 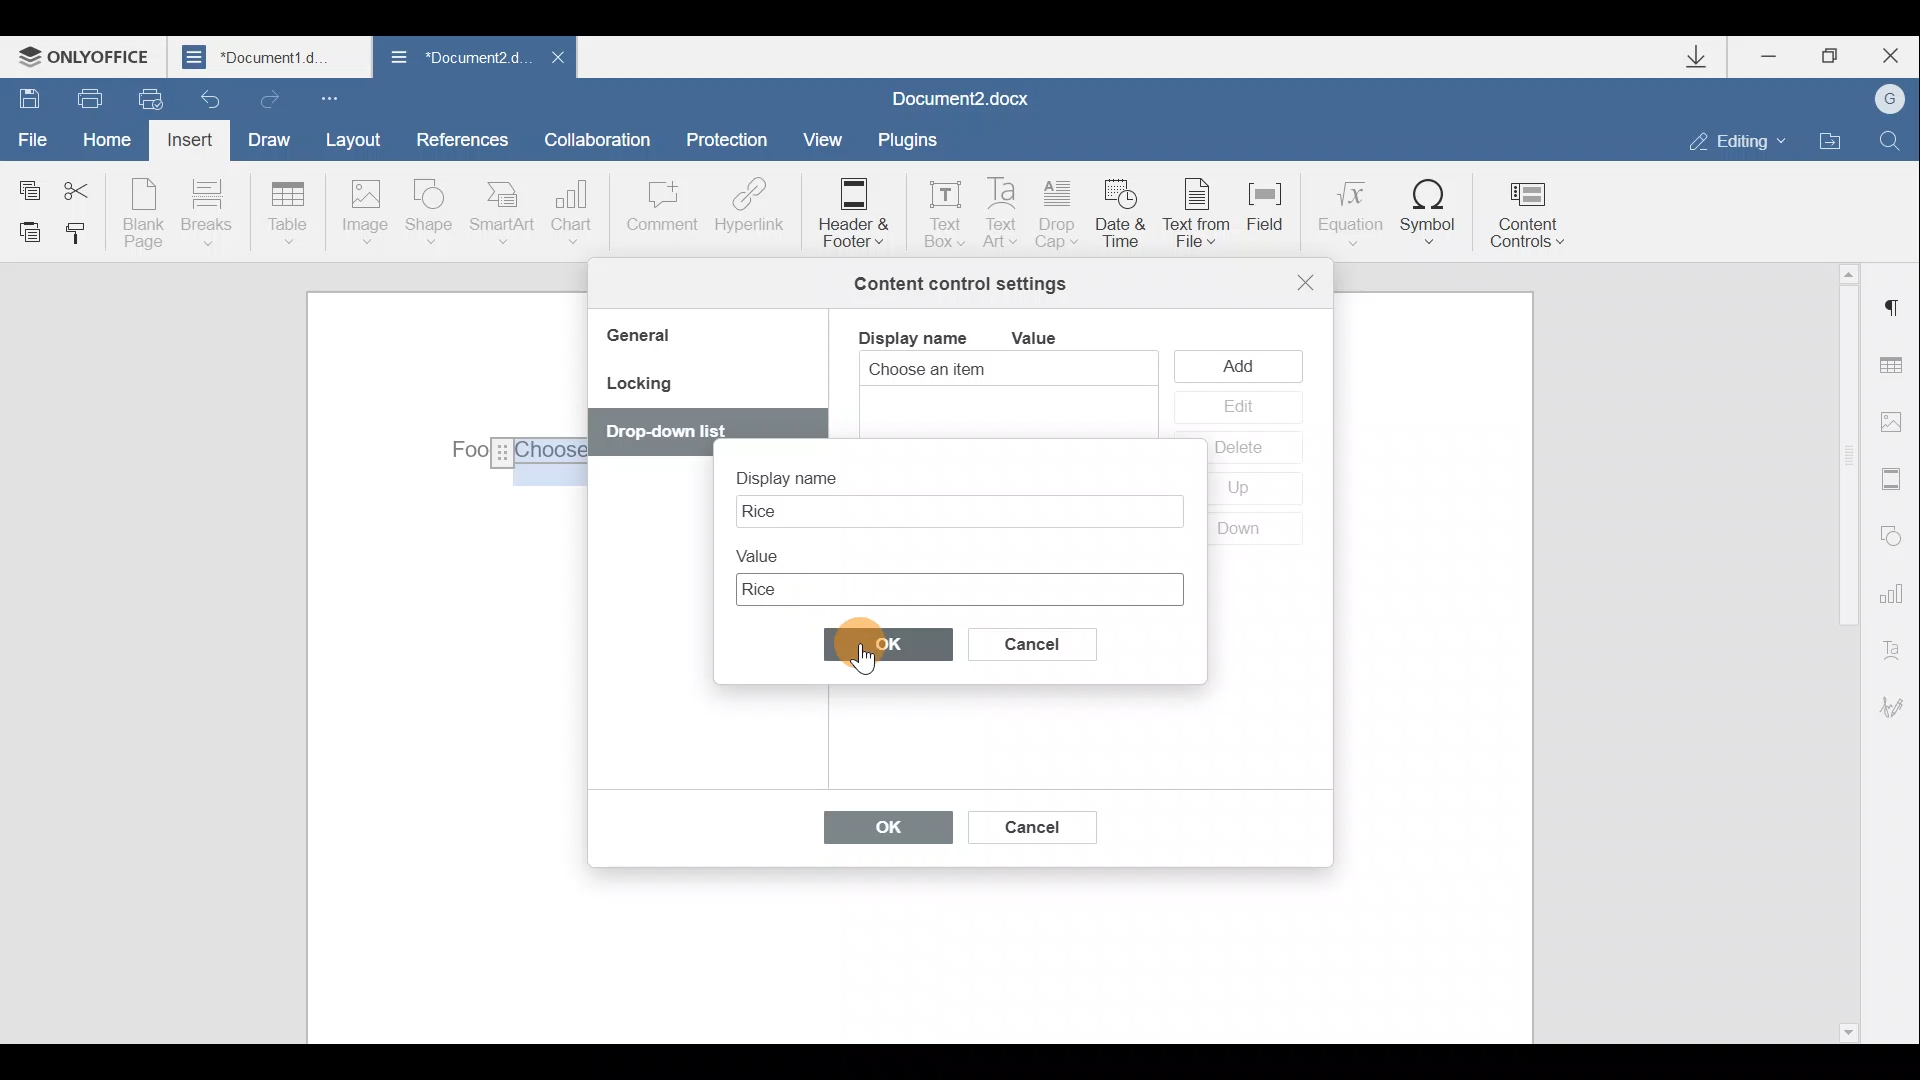 What do you see at coordinates (638, 390) in the screenshot?
I see `Locking` at bounding box center [638, 390].